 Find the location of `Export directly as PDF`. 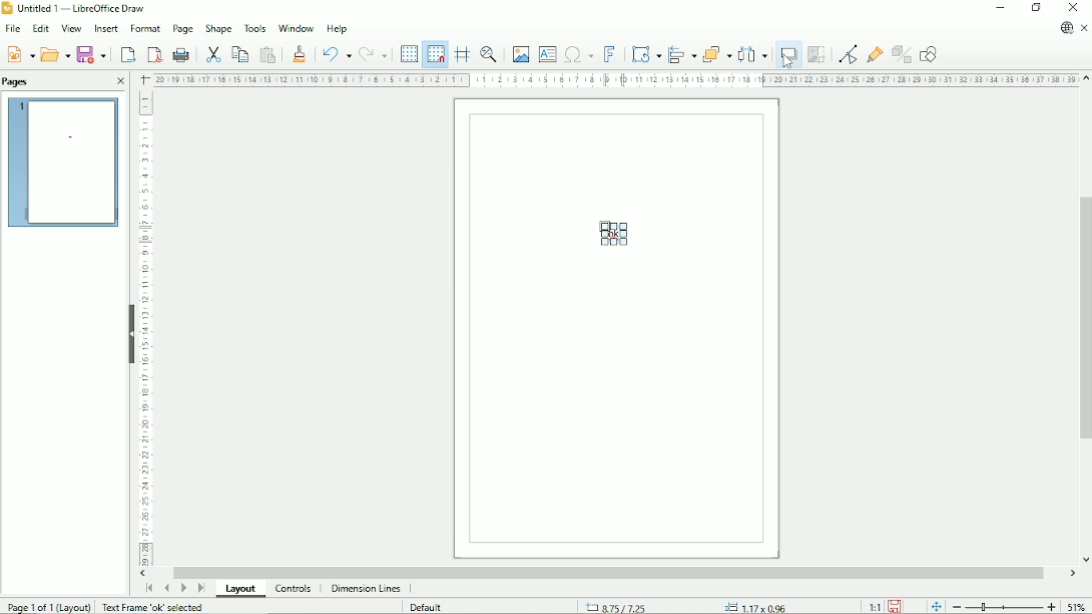

Export directly as PDF is located at coordinates (152, 54).